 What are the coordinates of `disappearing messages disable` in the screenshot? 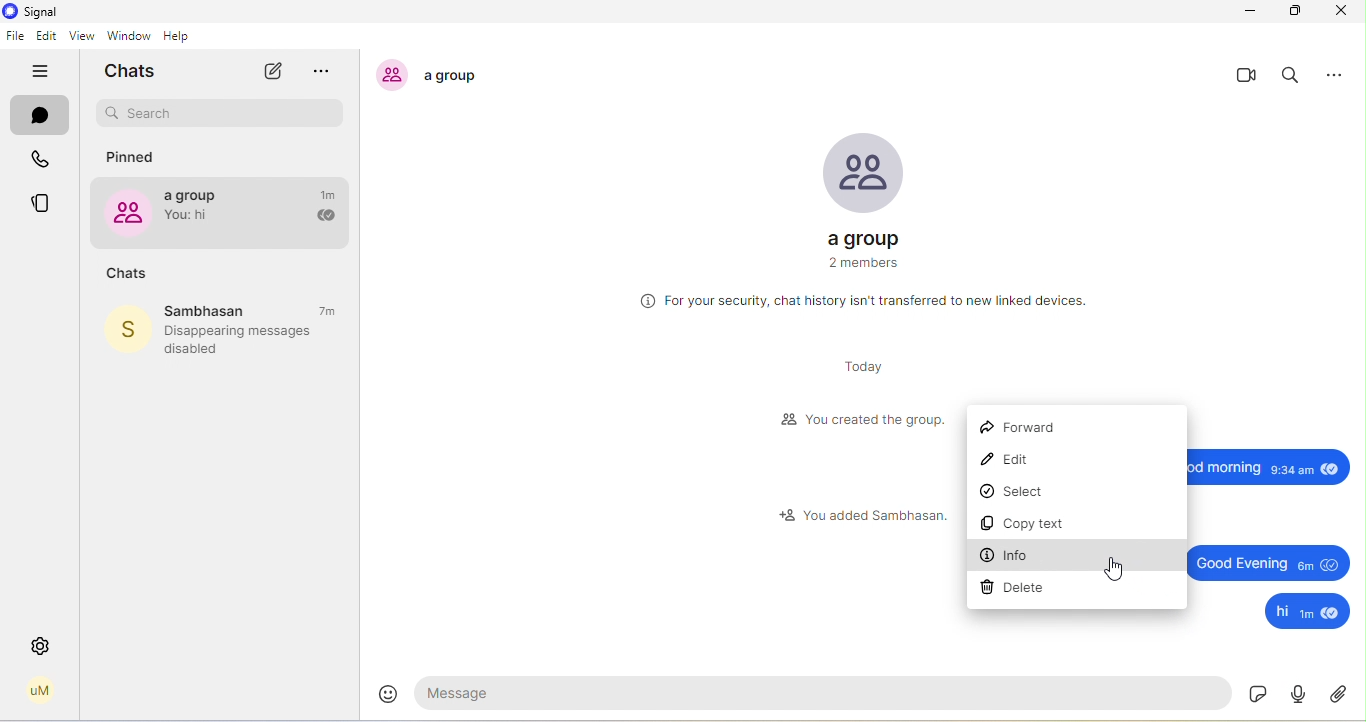 It's located at (248, 340).